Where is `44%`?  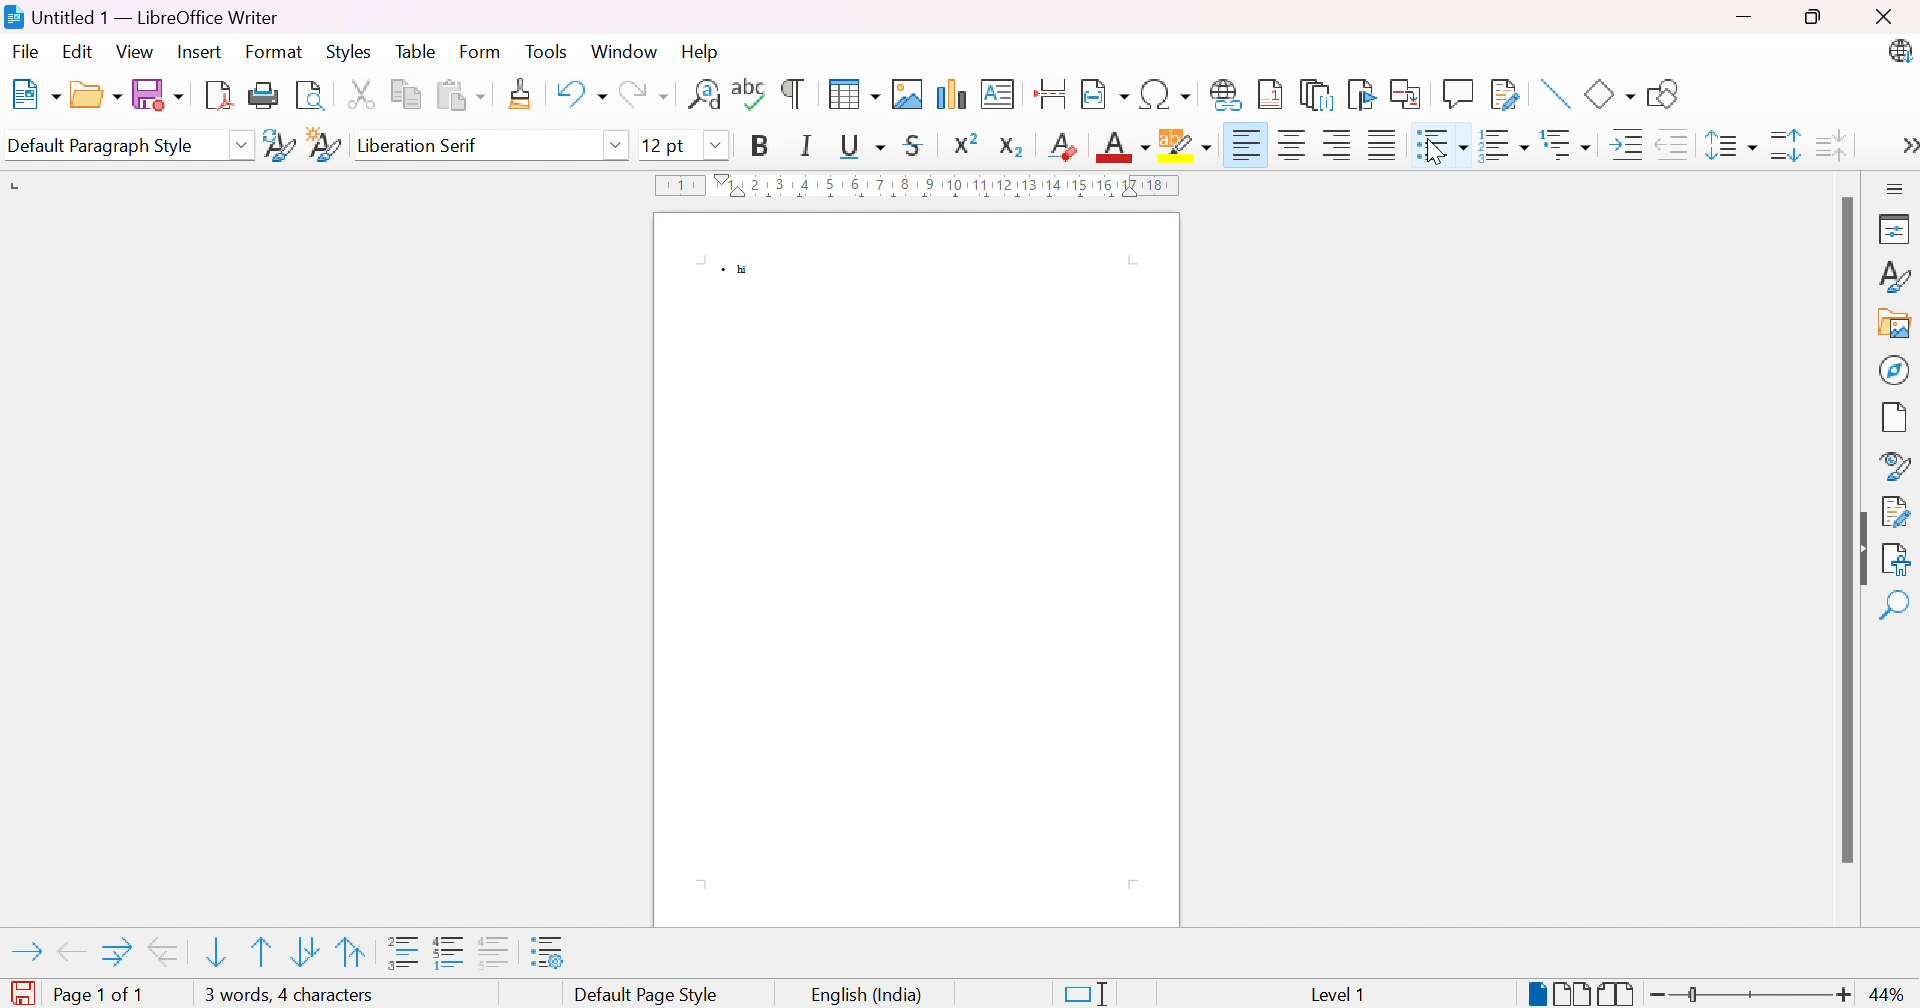 44% is located at coordinates (1892, 997).